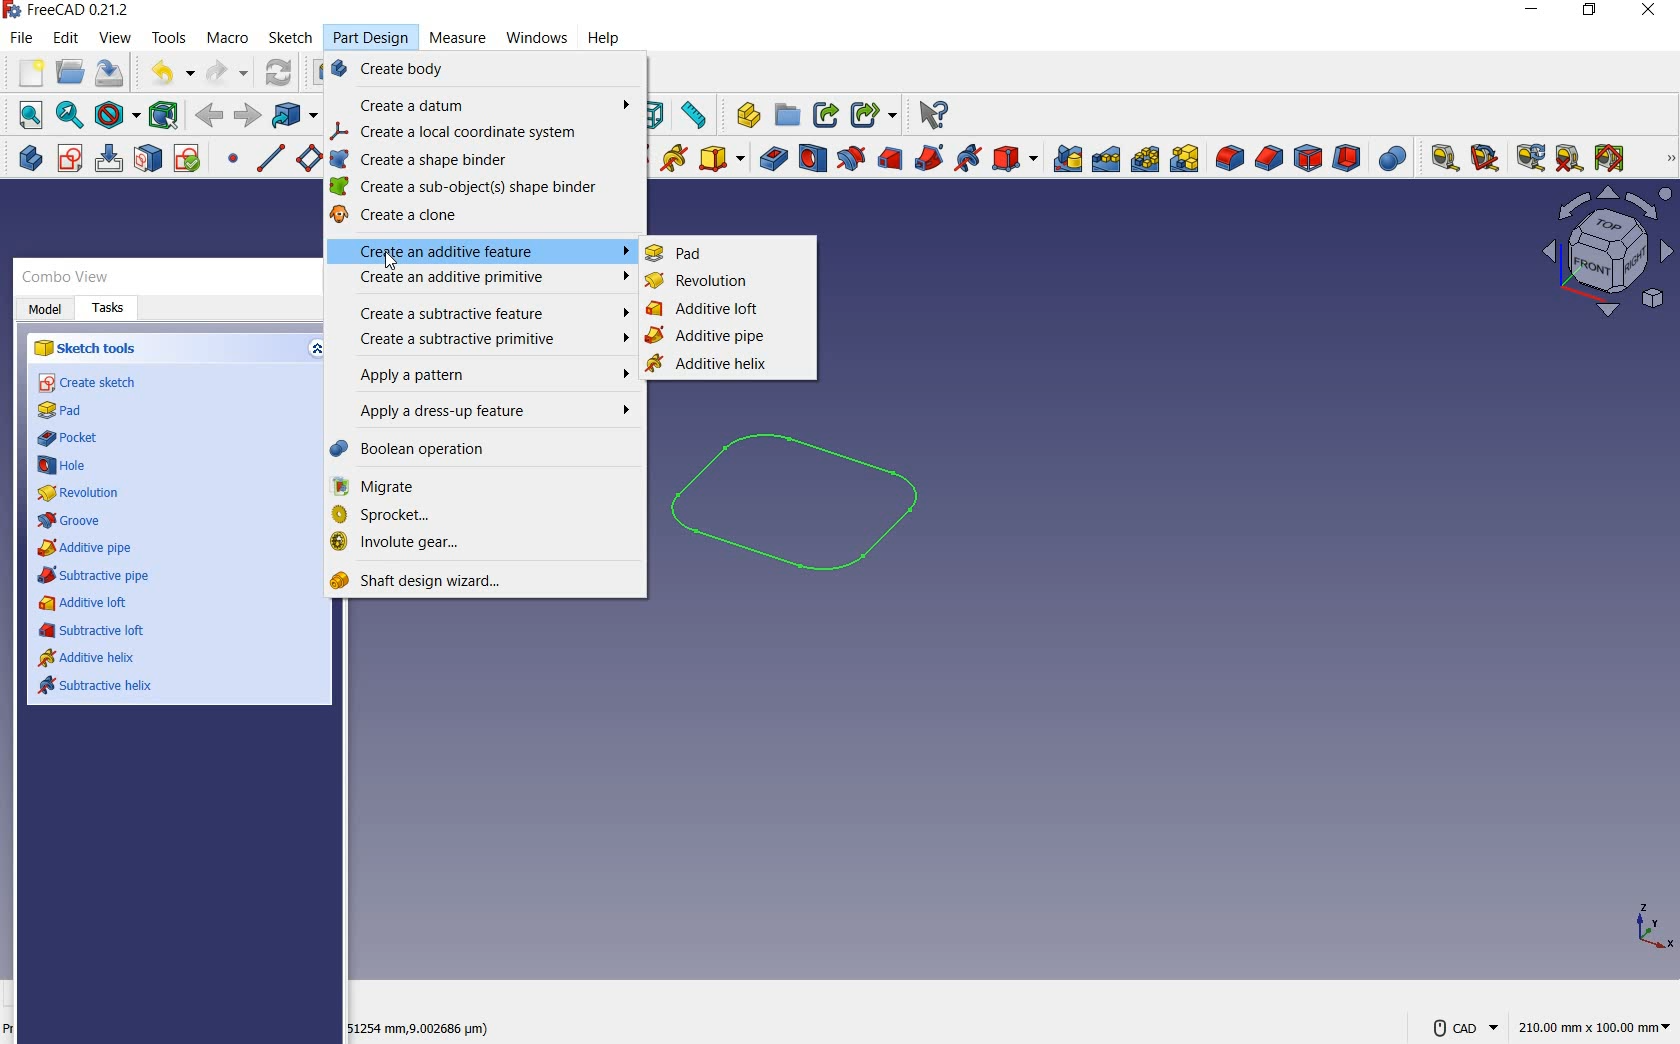 The image size is (1680, 1044). I want to click on view, so click(1605, 257).